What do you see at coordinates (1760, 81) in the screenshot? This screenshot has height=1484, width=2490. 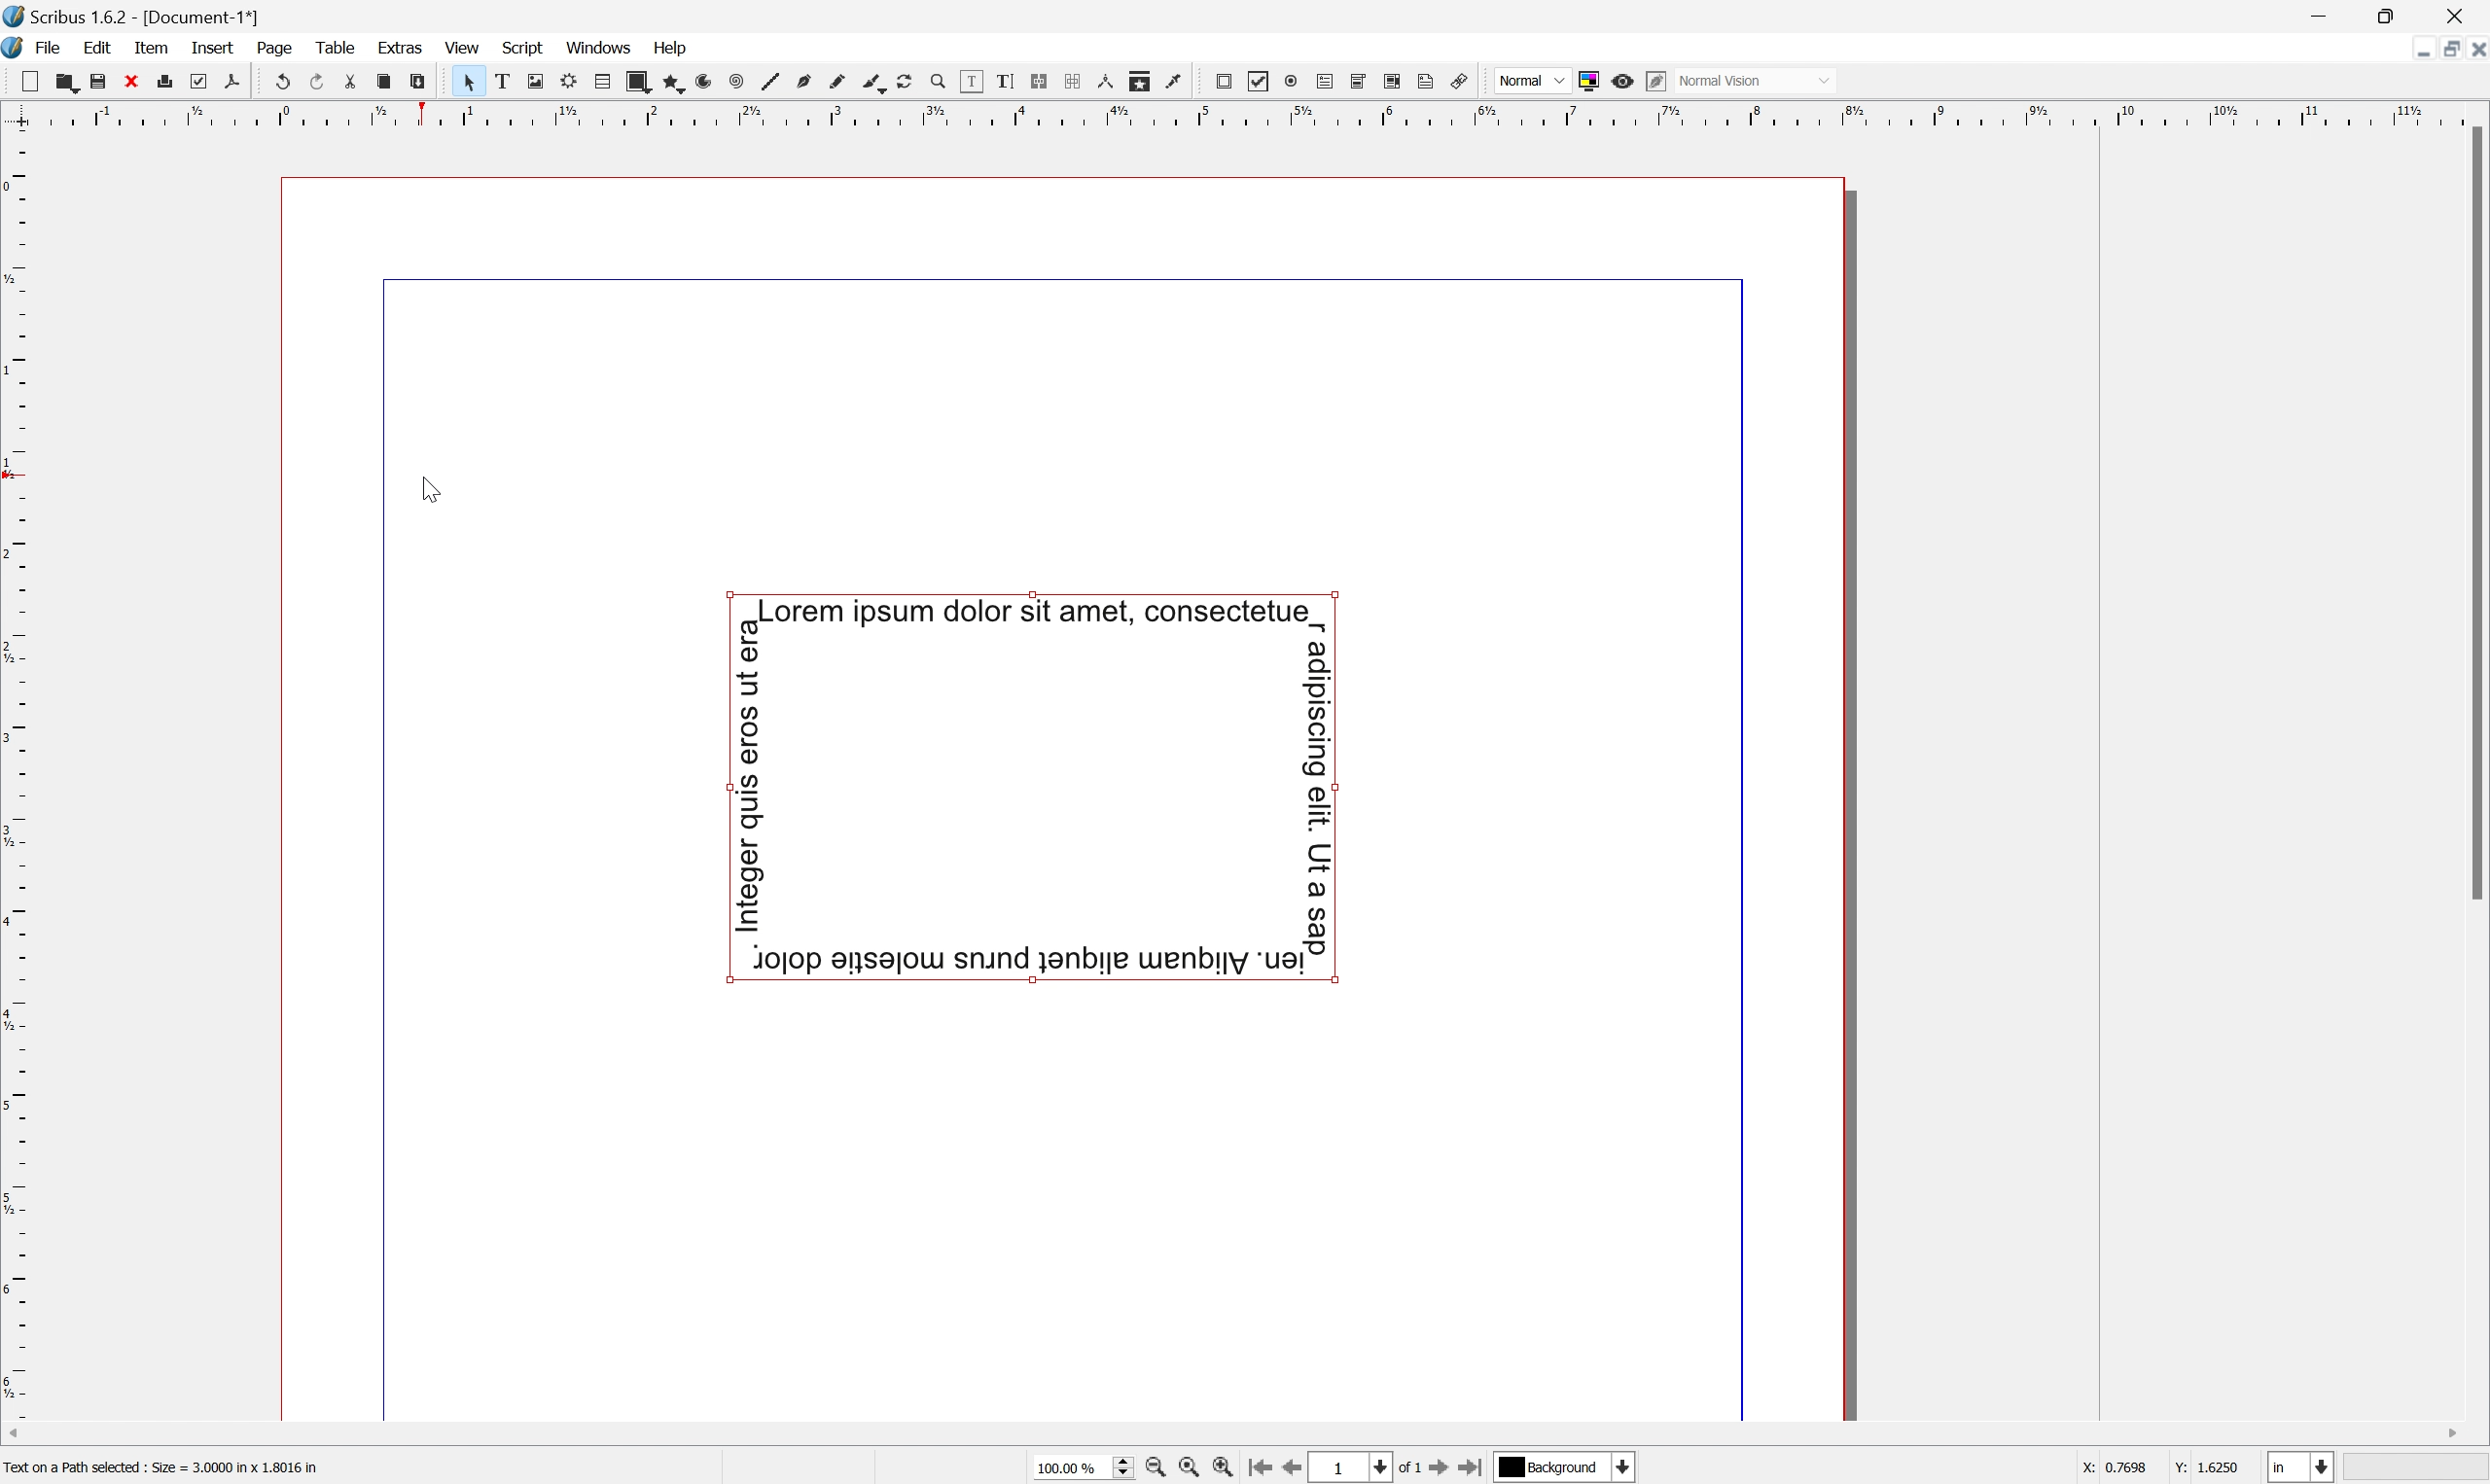 I see `Normal mode` at bounding box center [1760, 81].